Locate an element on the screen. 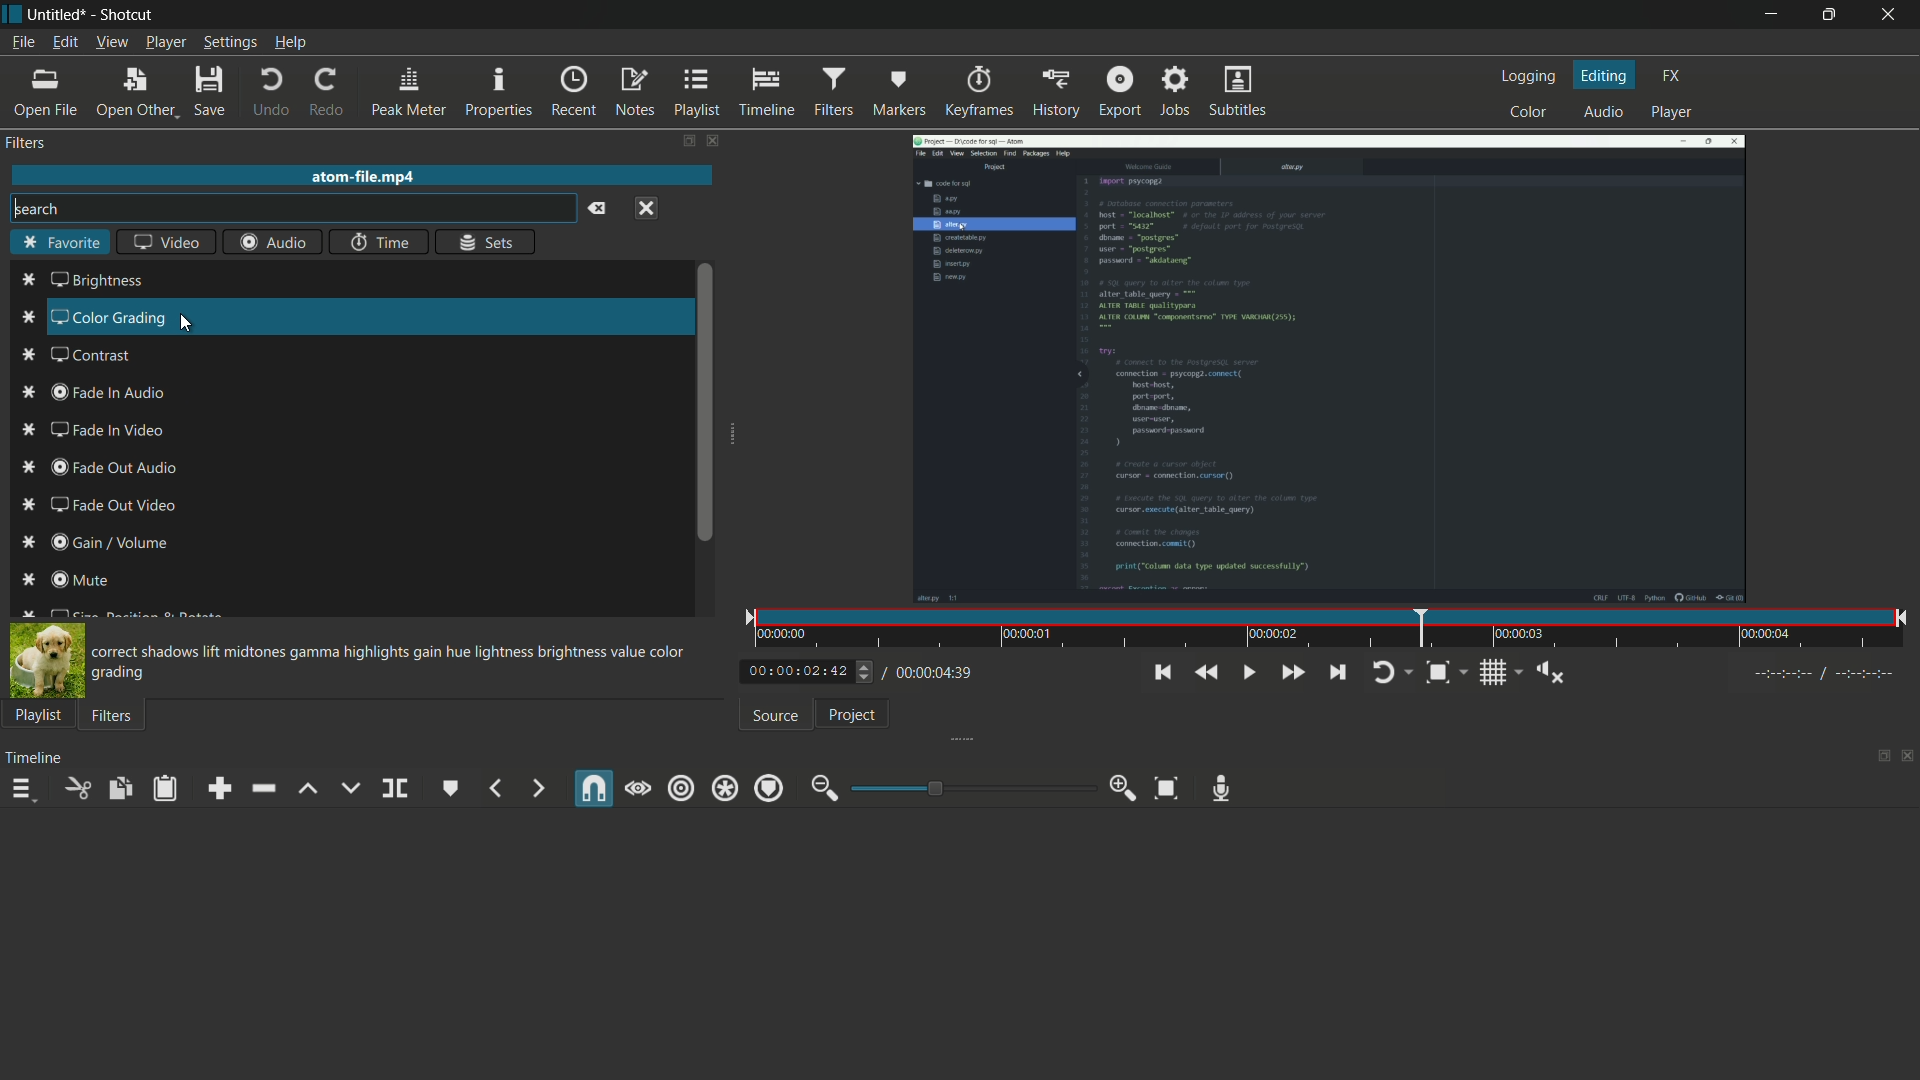  redo is located at coordinates (328, 93).